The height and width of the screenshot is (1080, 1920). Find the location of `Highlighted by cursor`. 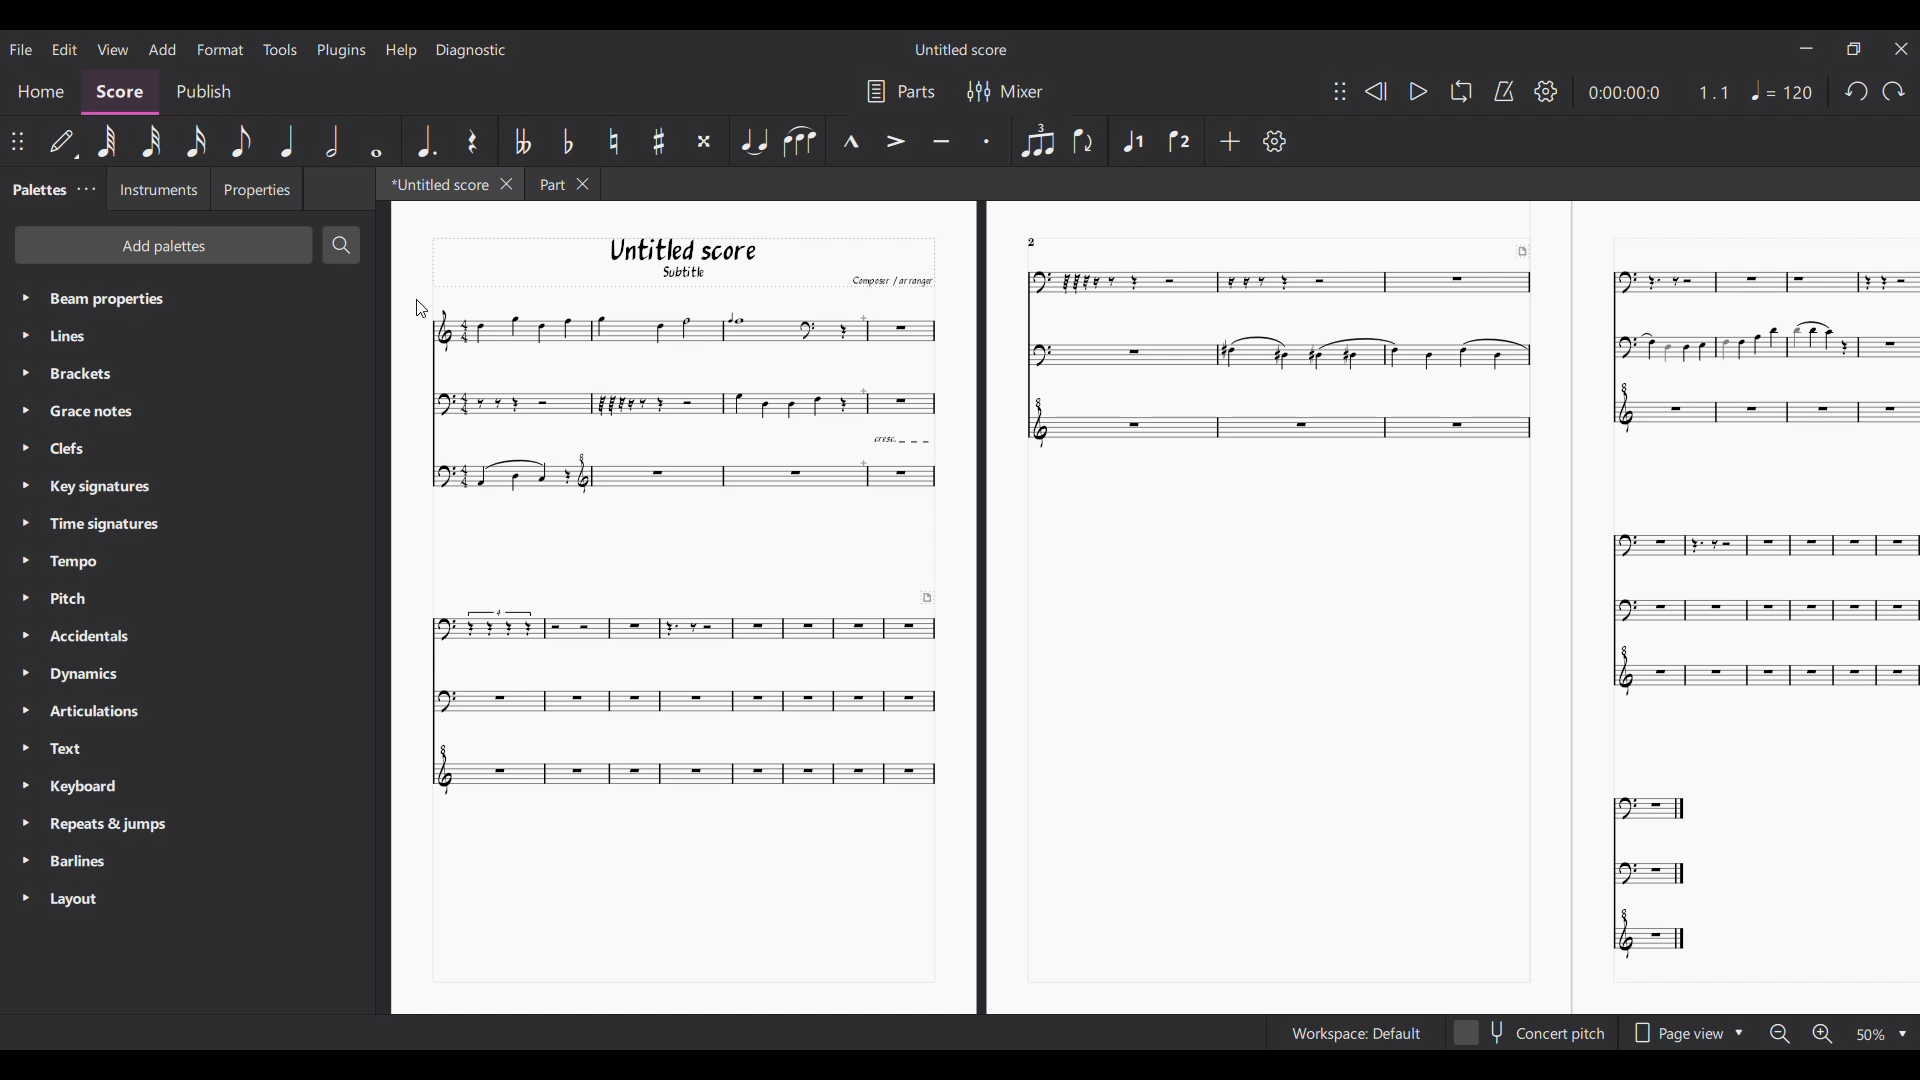

Highlighted by cursor is located at coordinates (23, 373).